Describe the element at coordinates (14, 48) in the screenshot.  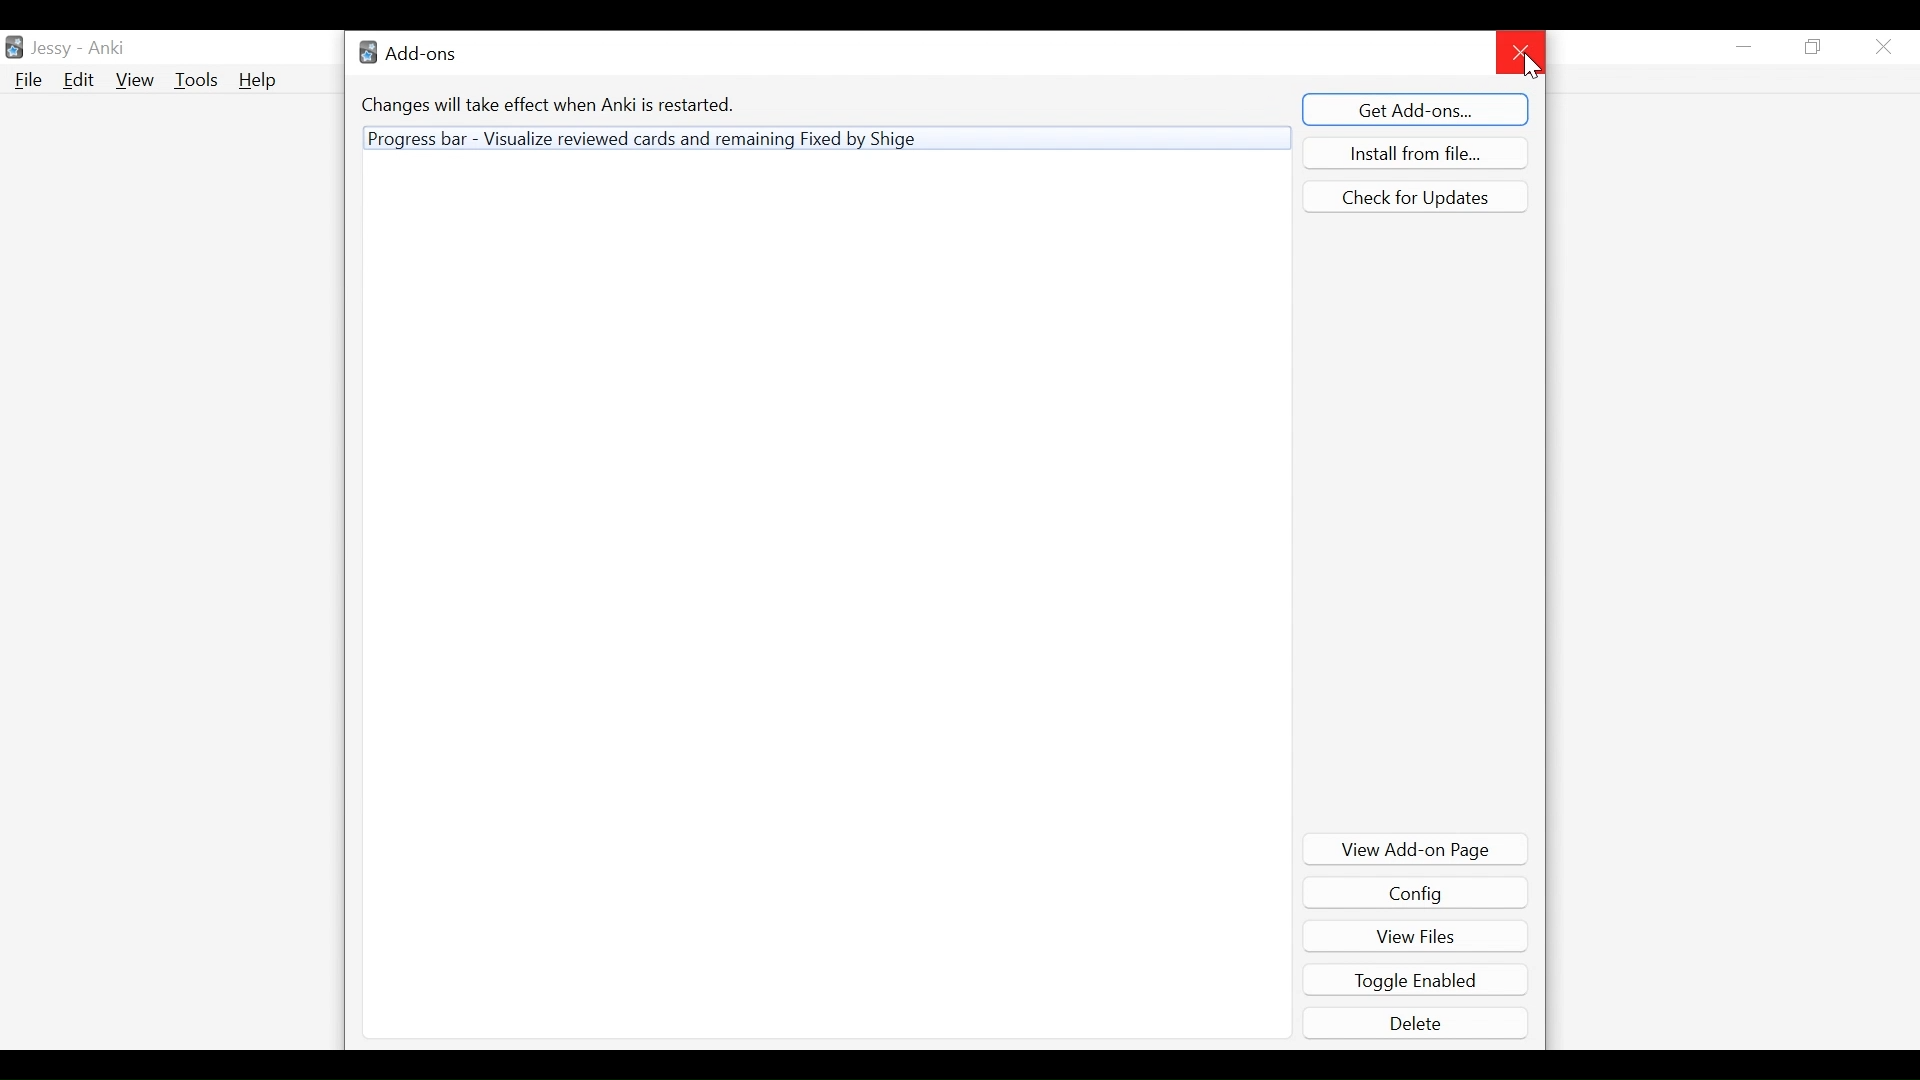
I see `Anki Desktop icon` at that location.